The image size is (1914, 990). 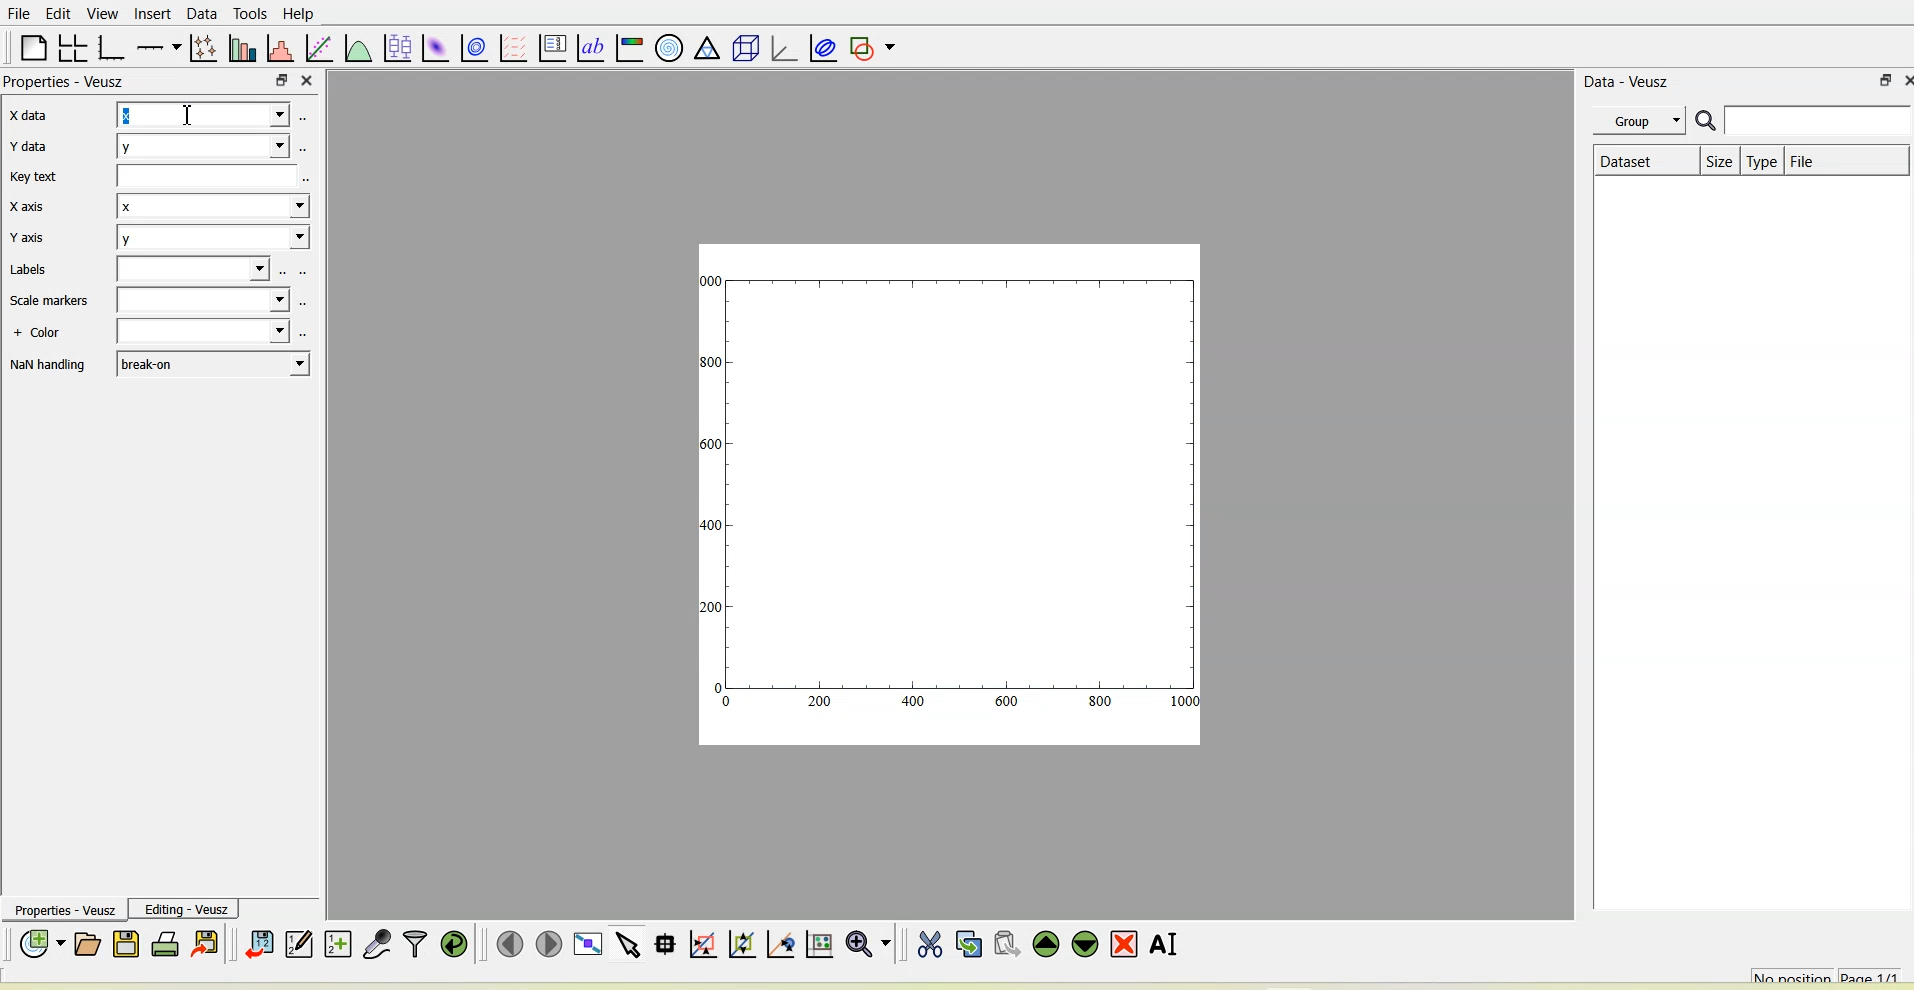 What do you see at coordinates (305, 271) in the screenshot?
I see `select using dataset browser` at bounding box center [305, 271].